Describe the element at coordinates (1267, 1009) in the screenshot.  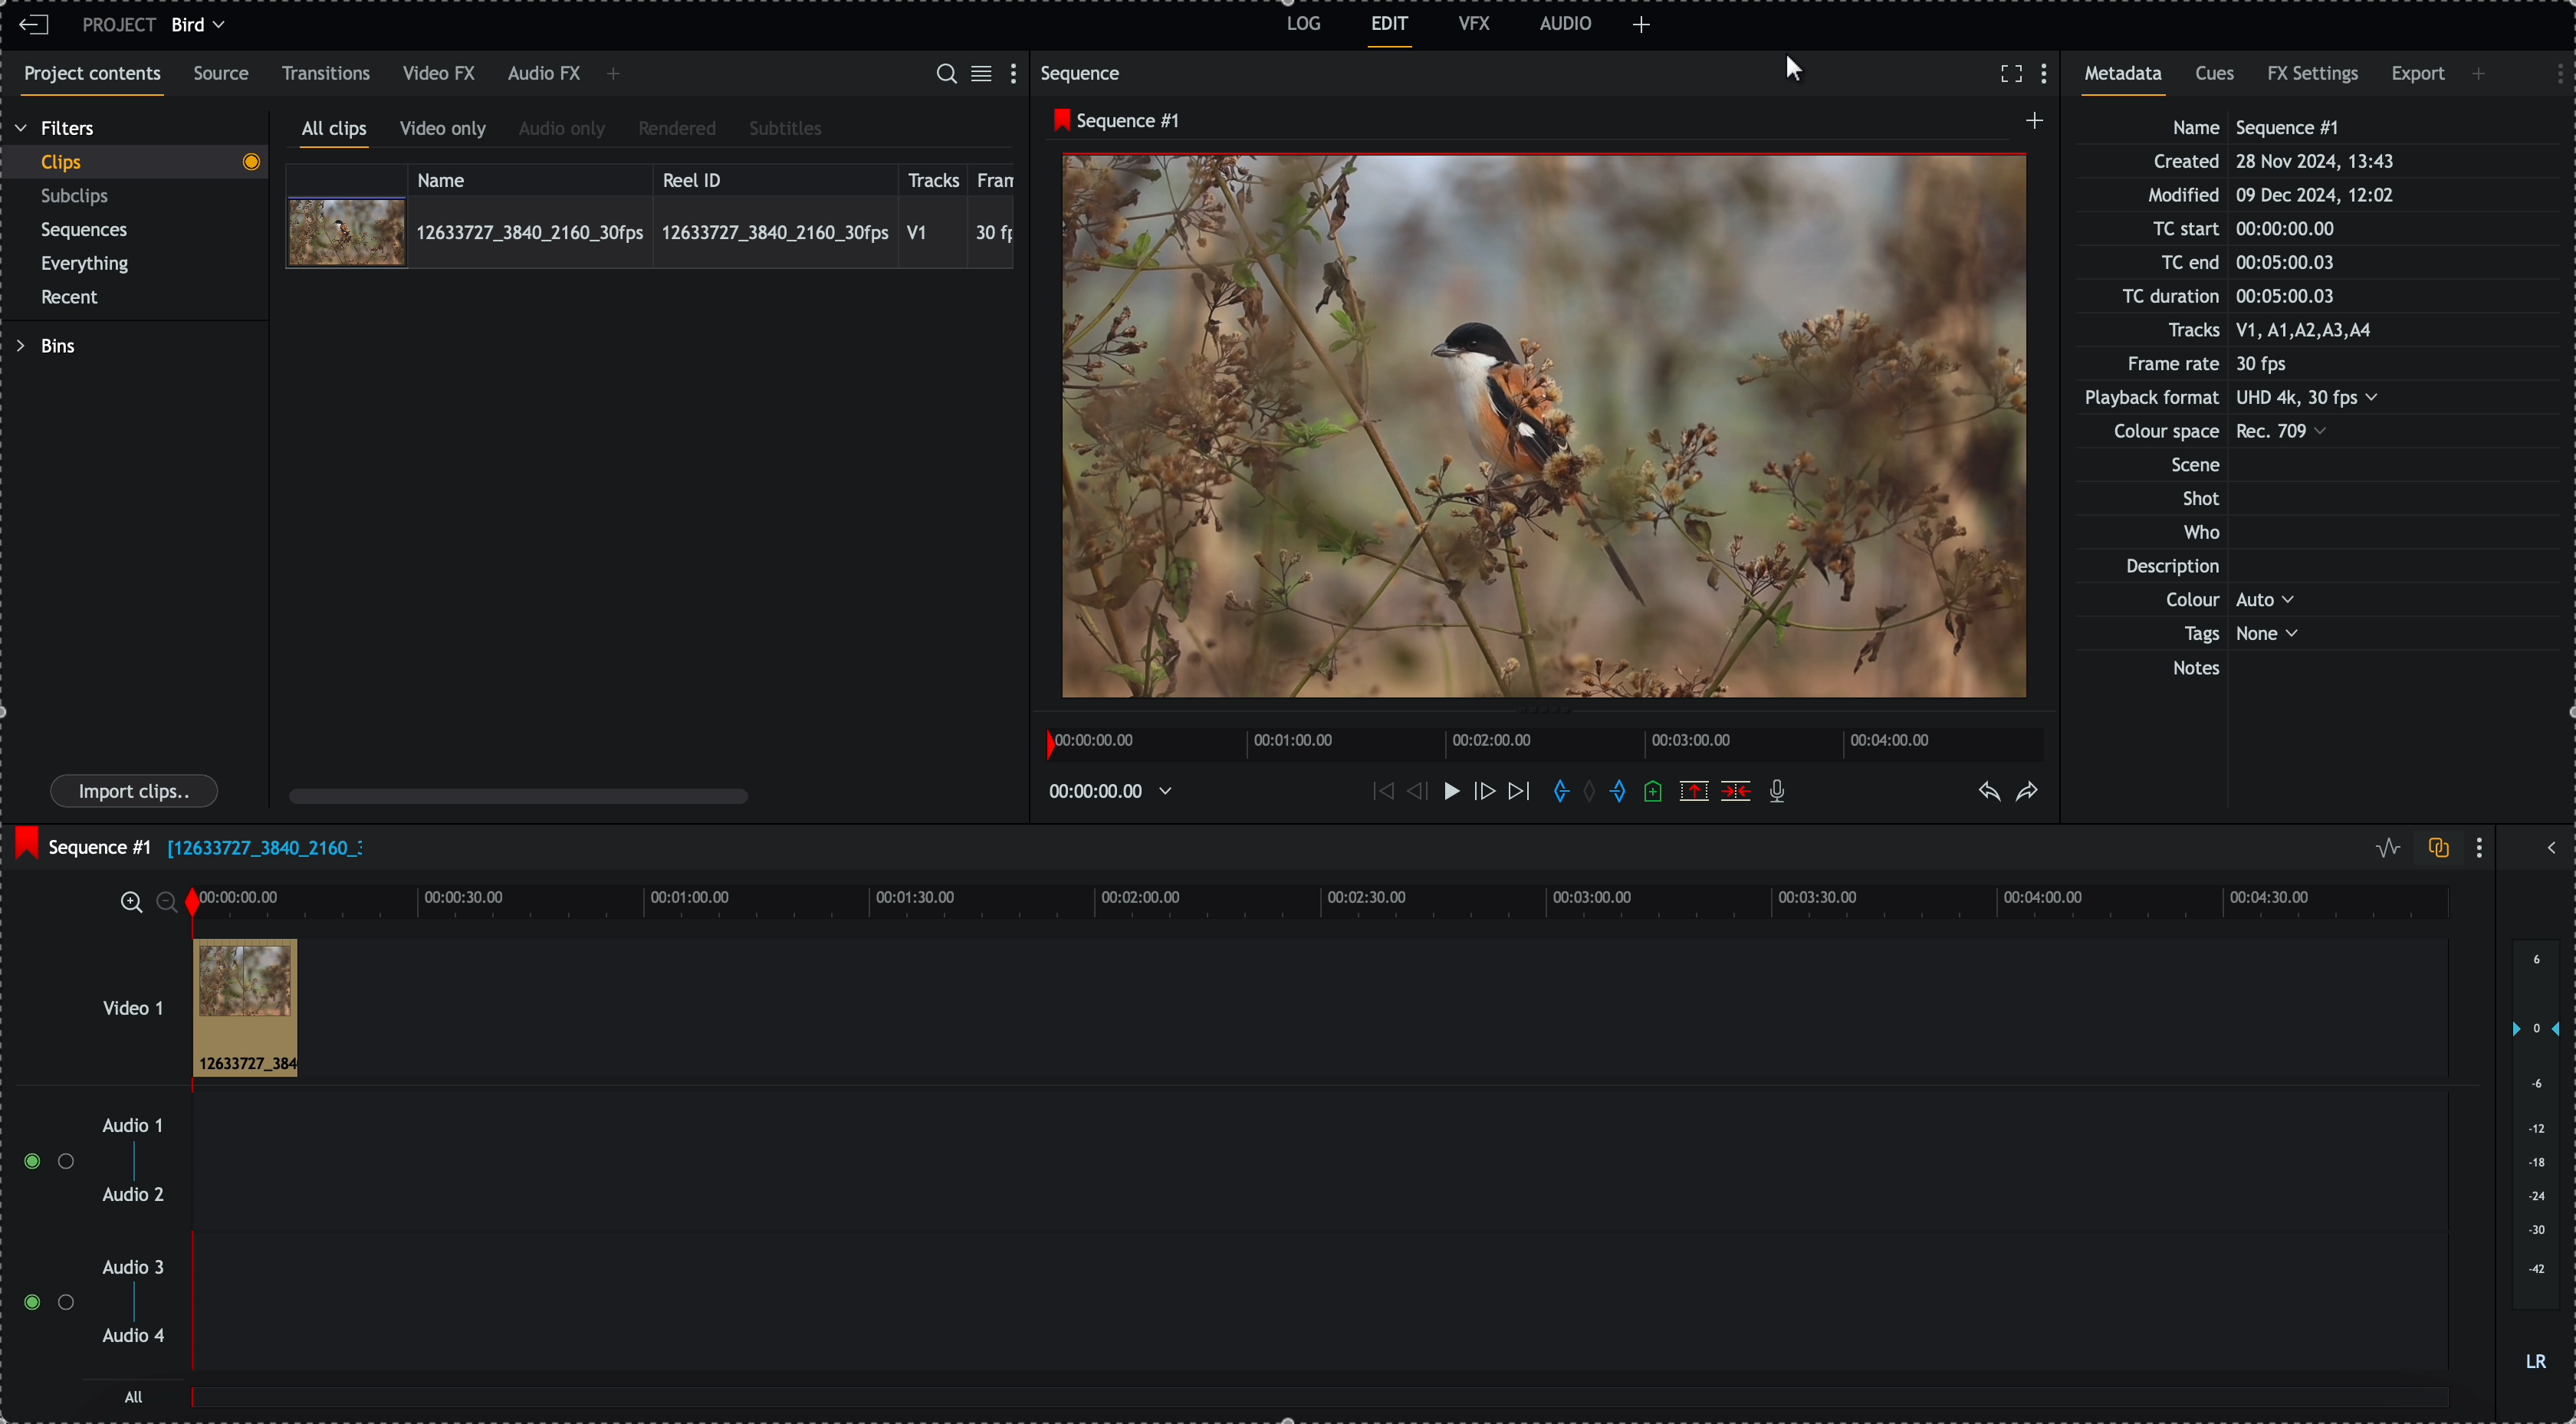
I see `video 1` at that location.